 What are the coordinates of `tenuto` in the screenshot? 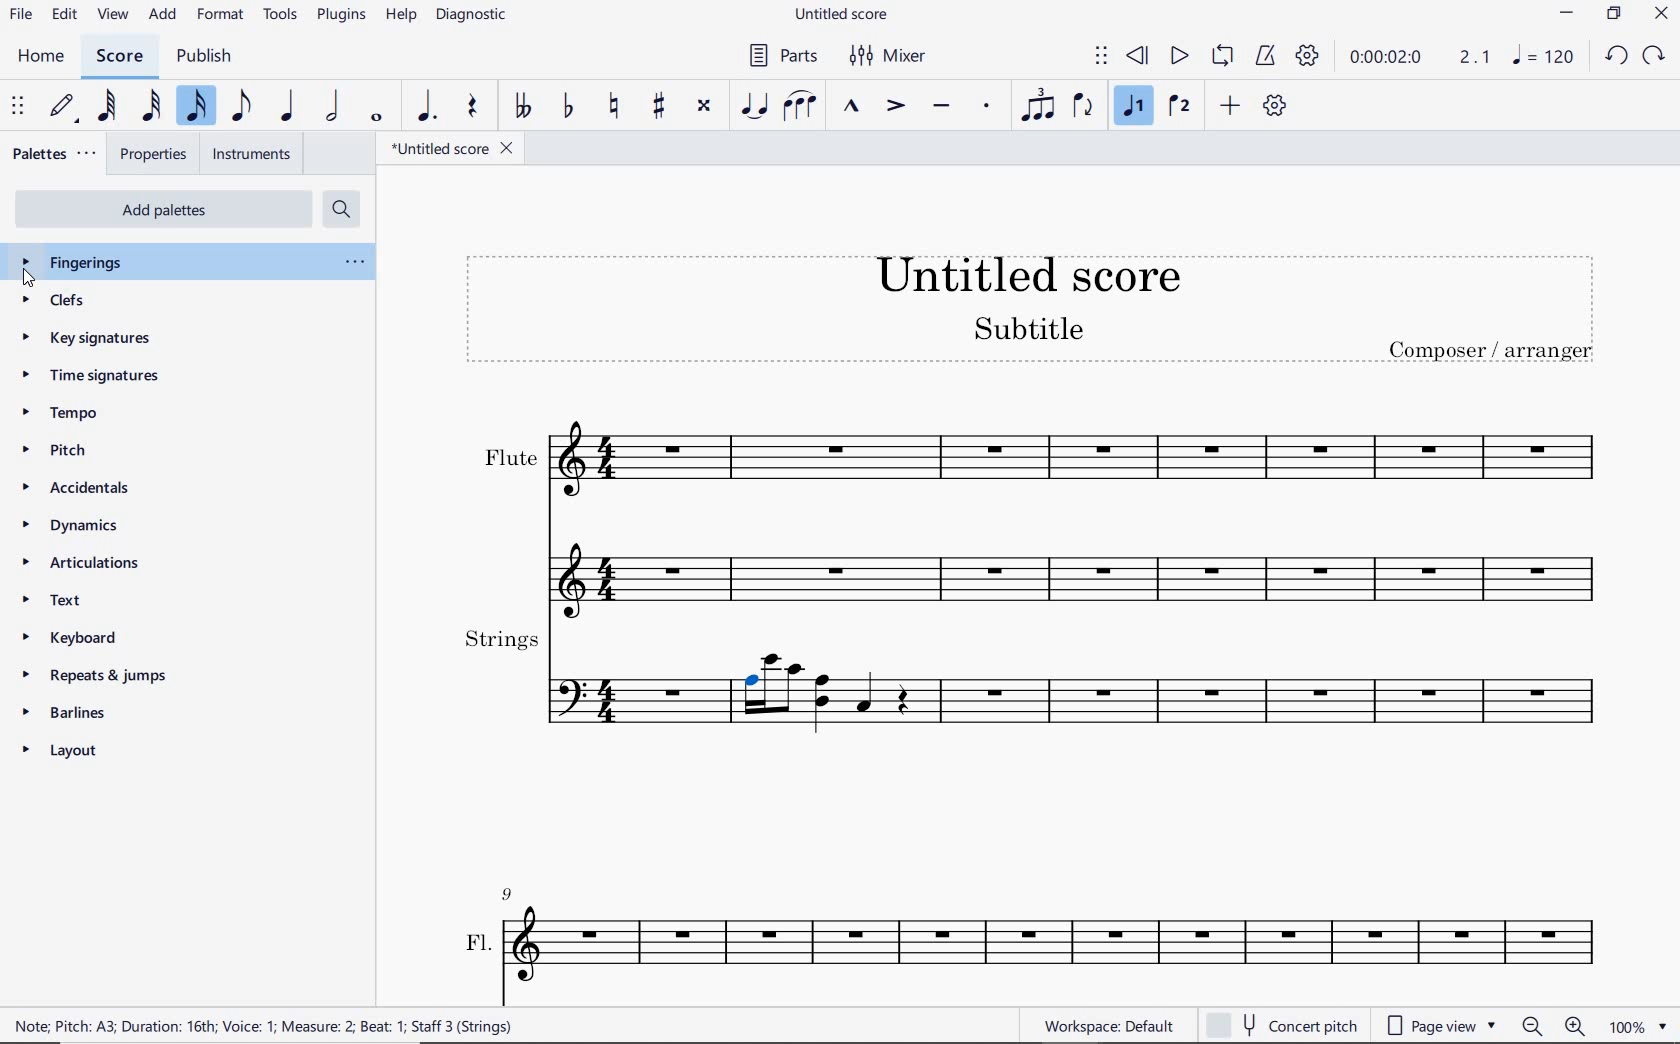 It's located at (941, 108).